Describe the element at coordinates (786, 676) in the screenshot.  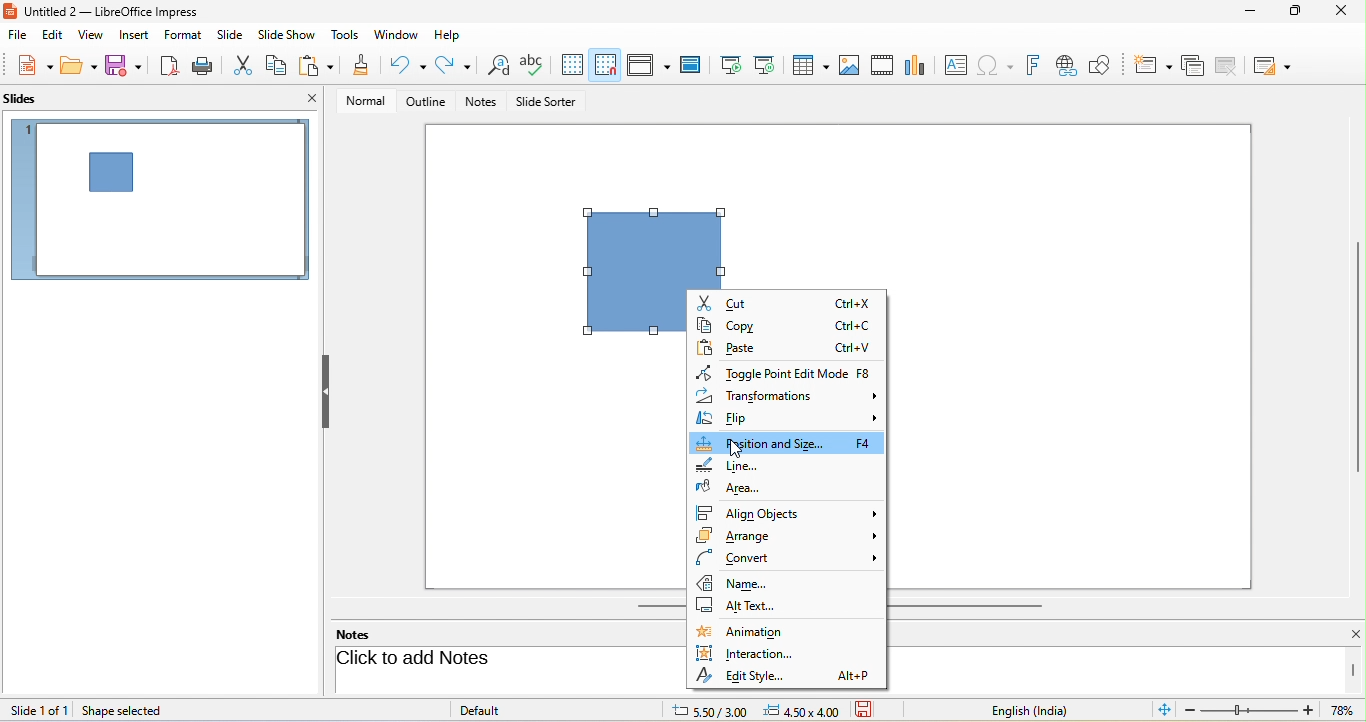
I see `edit style` at that location.